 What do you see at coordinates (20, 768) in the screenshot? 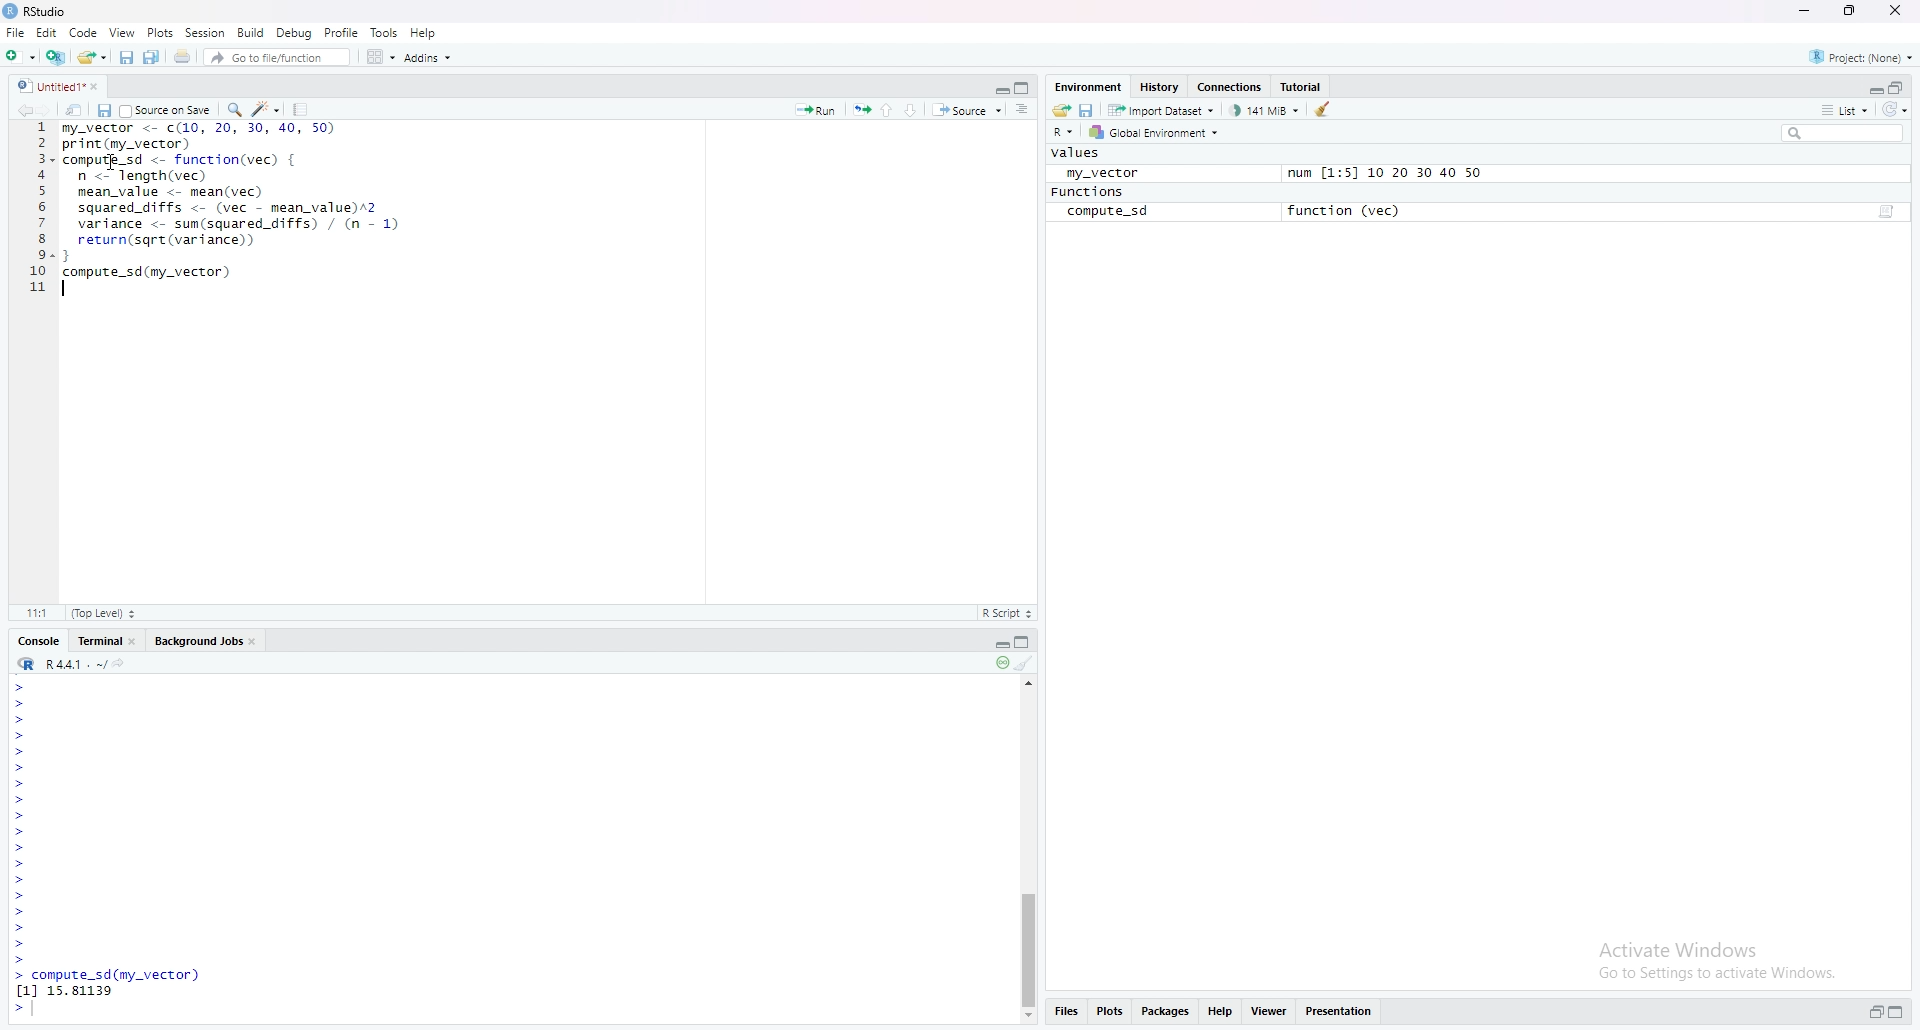
I see `Prompt cursor` at bounding box center [20, 768].